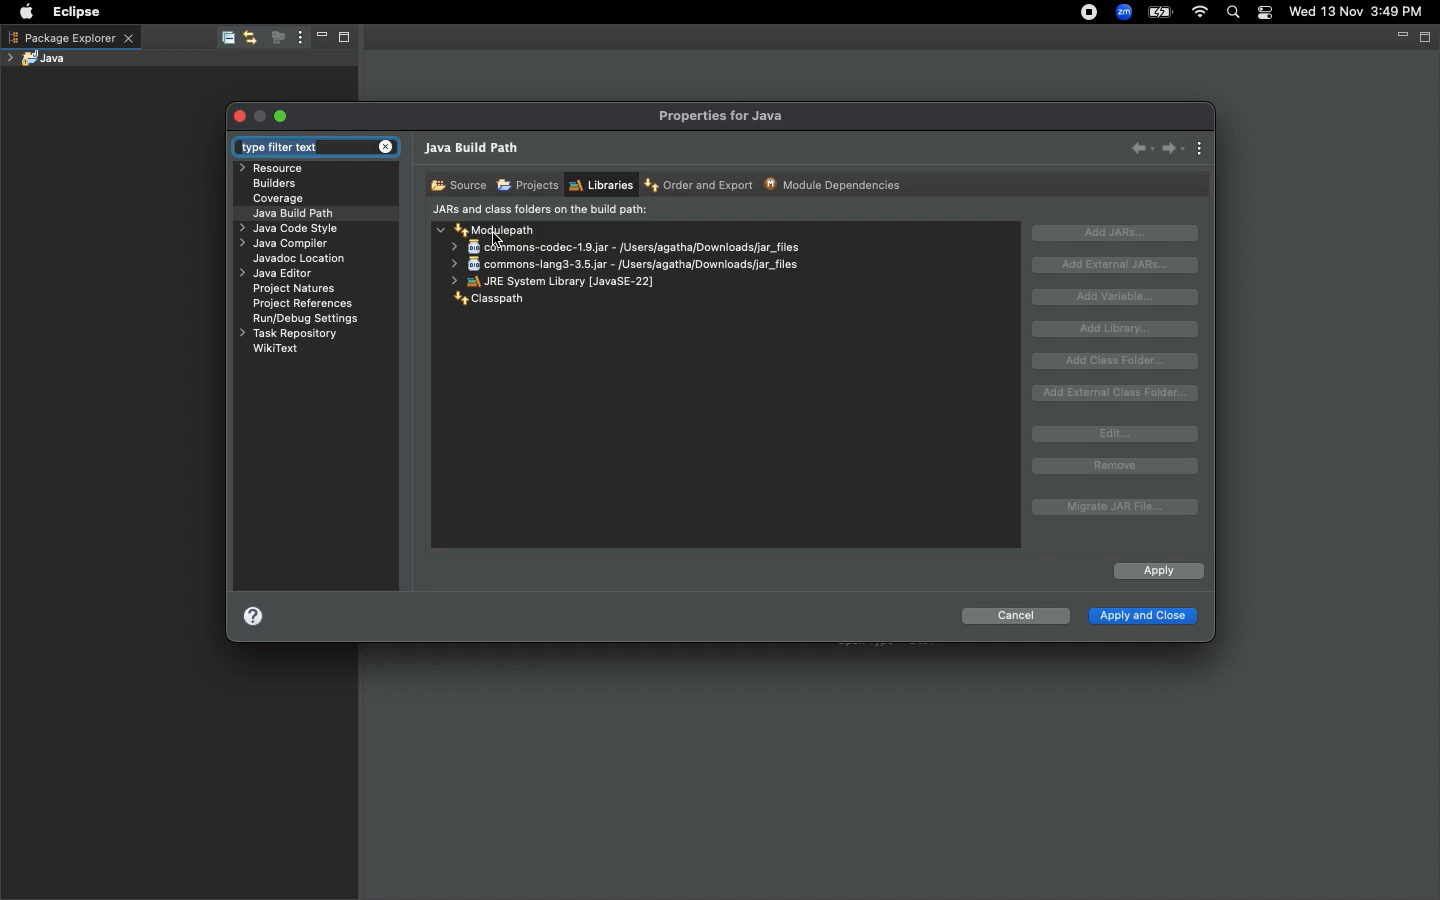 This screenshot has width=1440, height=900. What do you see at coordinates (1267, 13) in the screenshot?
I see `Notification` at bounding box center [1267, 13].